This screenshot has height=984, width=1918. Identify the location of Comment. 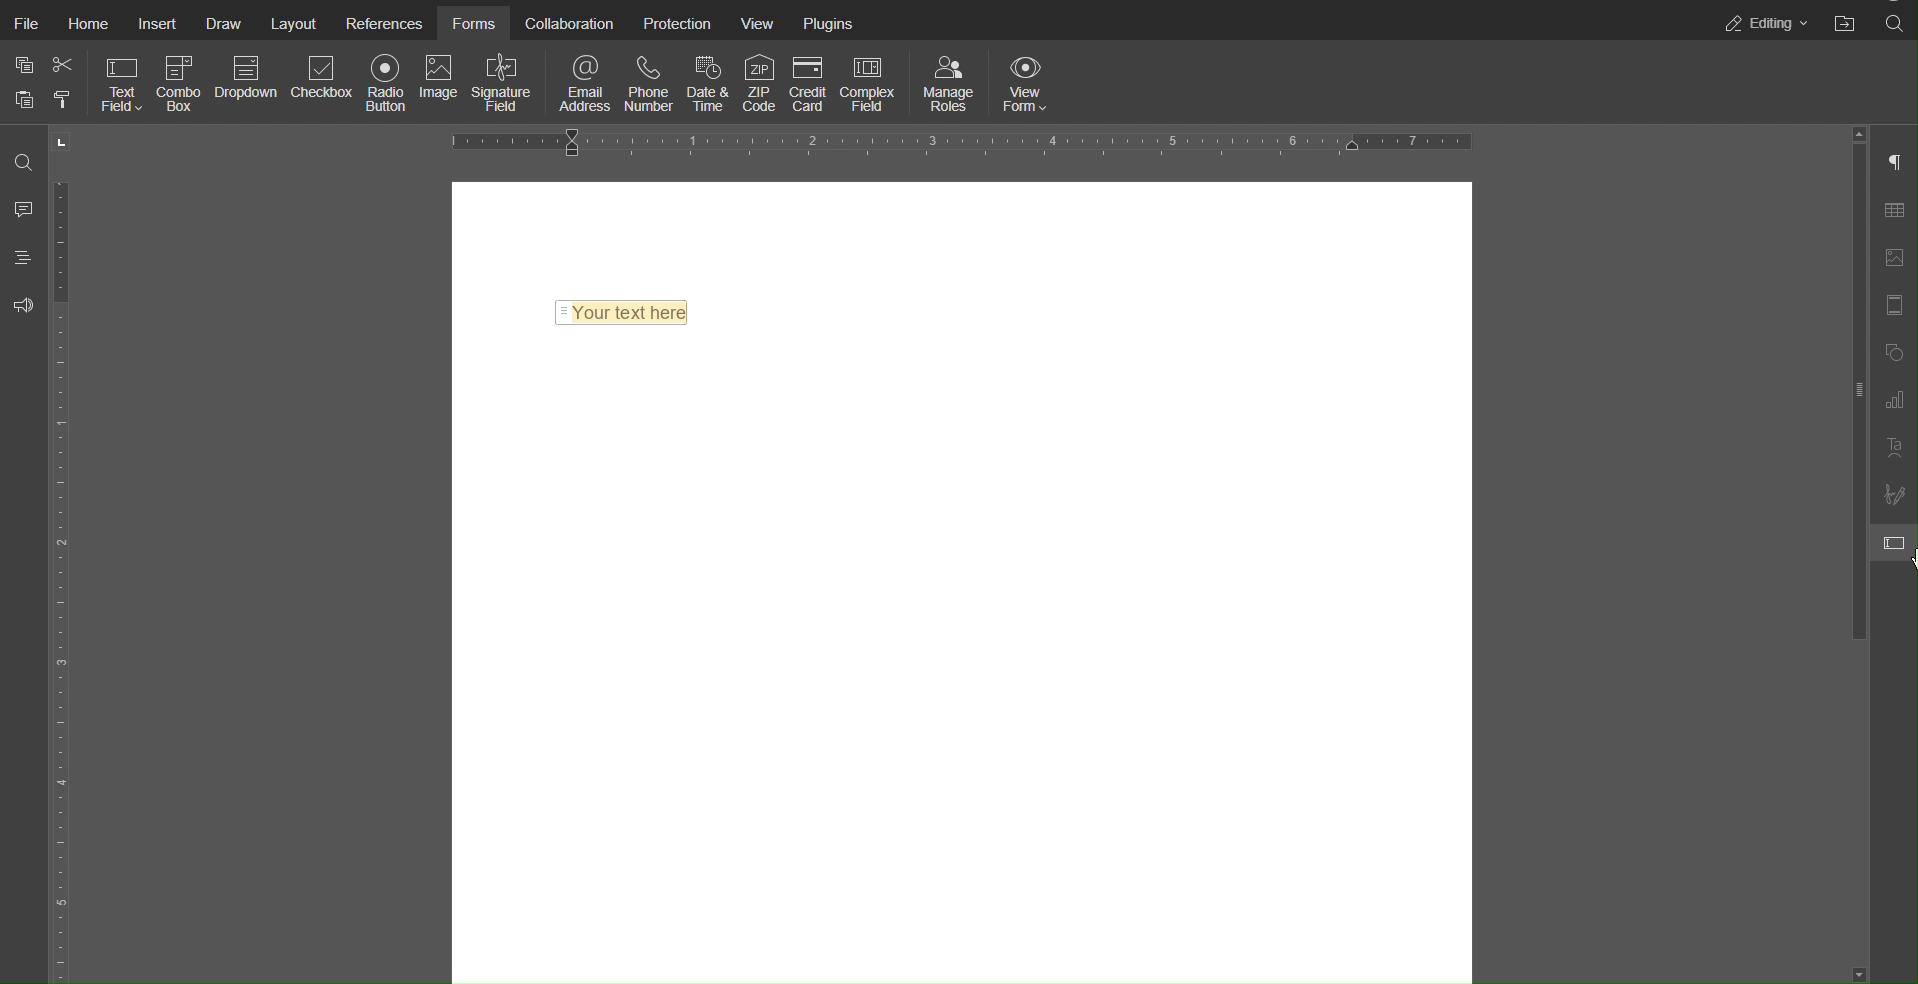
(24, 205).